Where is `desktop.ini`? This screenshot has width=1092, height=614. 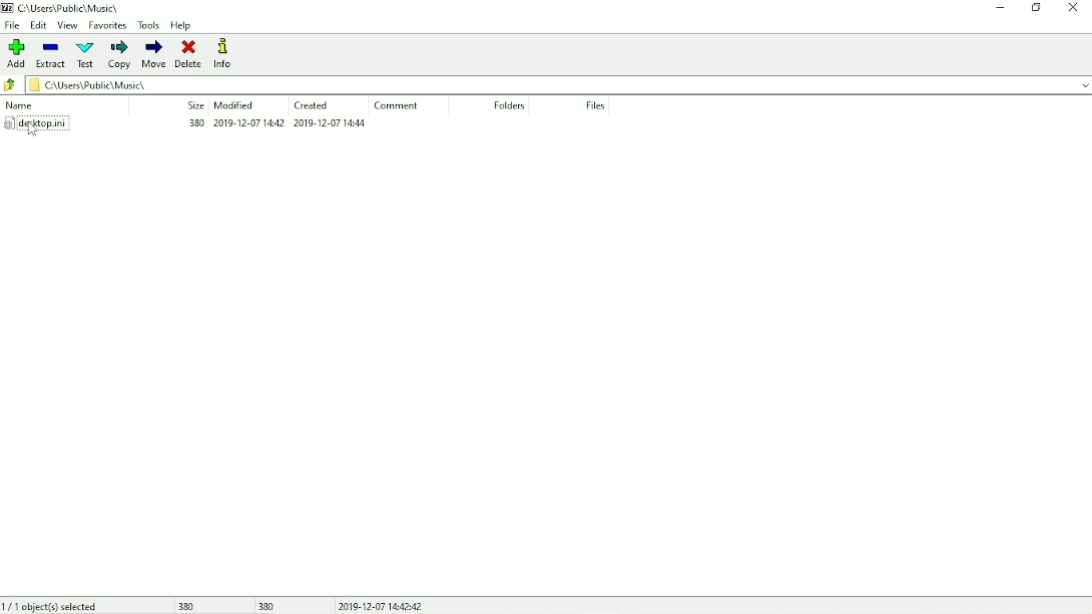 desktop.ini is located at coordinates (185, 125).